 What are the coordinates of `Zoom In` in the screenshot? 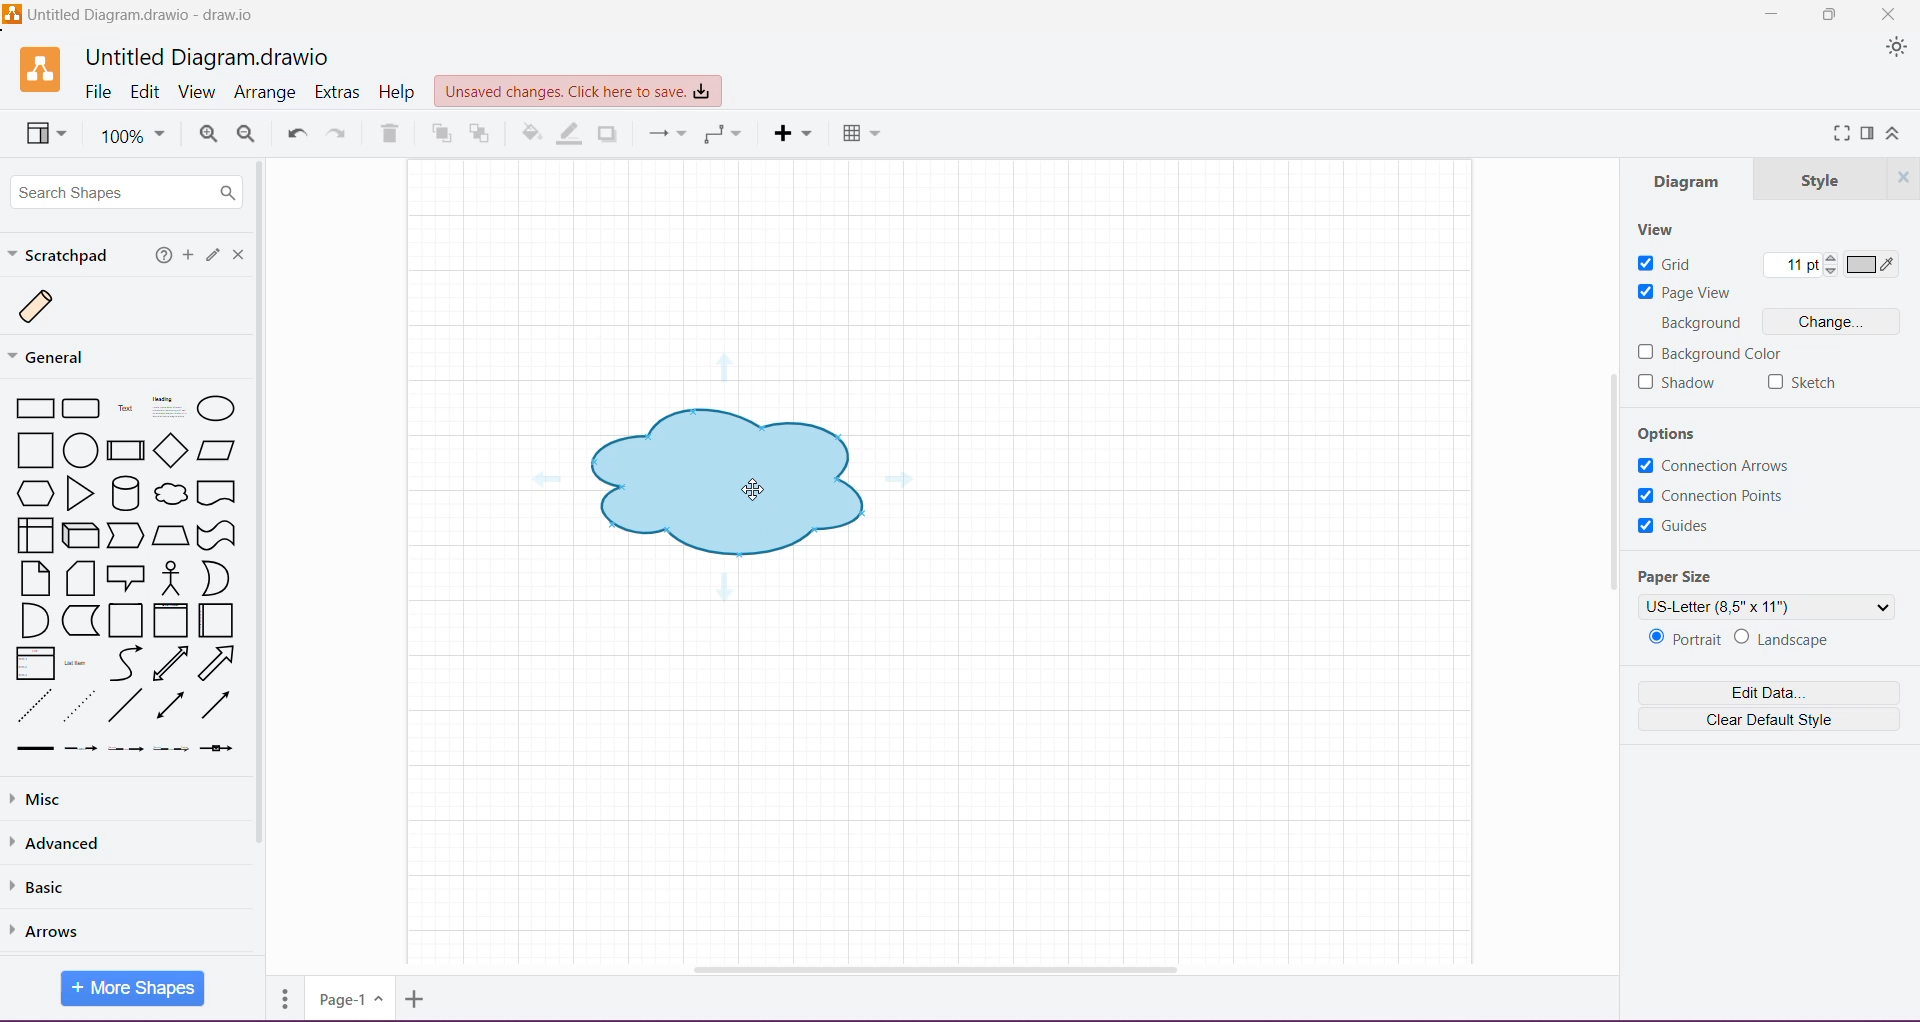 It's located at (206, 135).